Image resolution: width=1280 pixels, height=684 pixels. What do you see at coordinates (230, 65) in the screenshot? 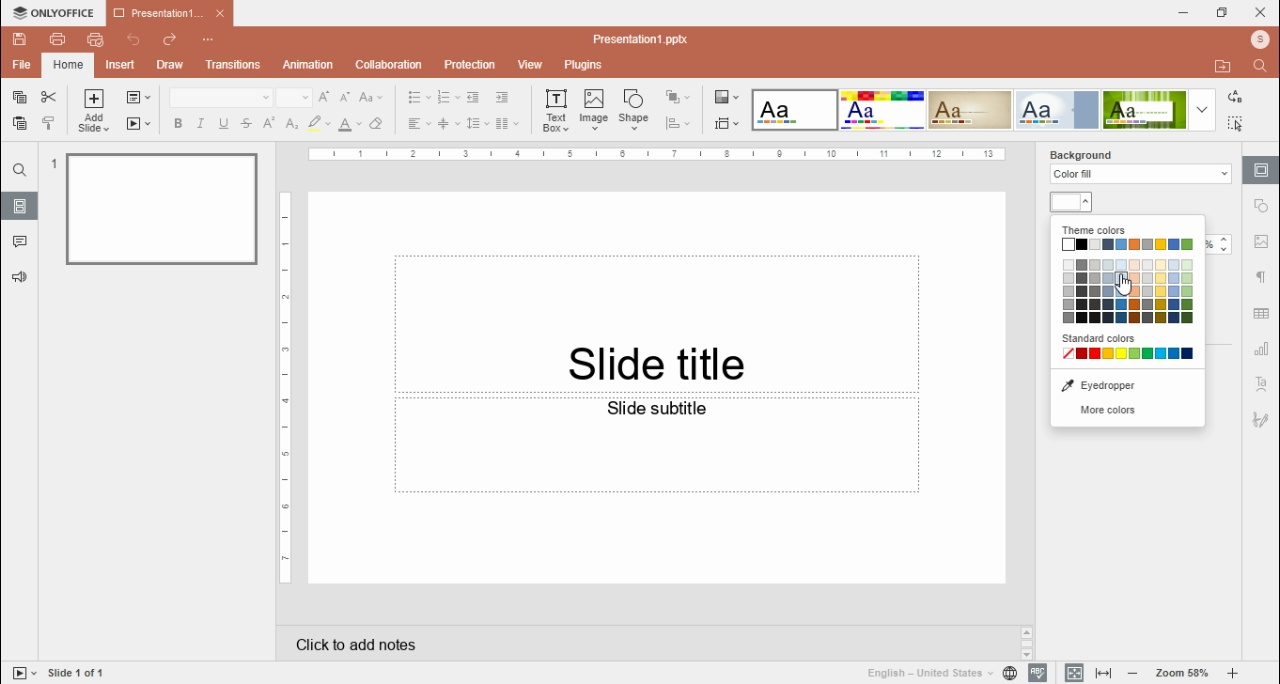
I see `transitions` at bounding box center [230, 65].